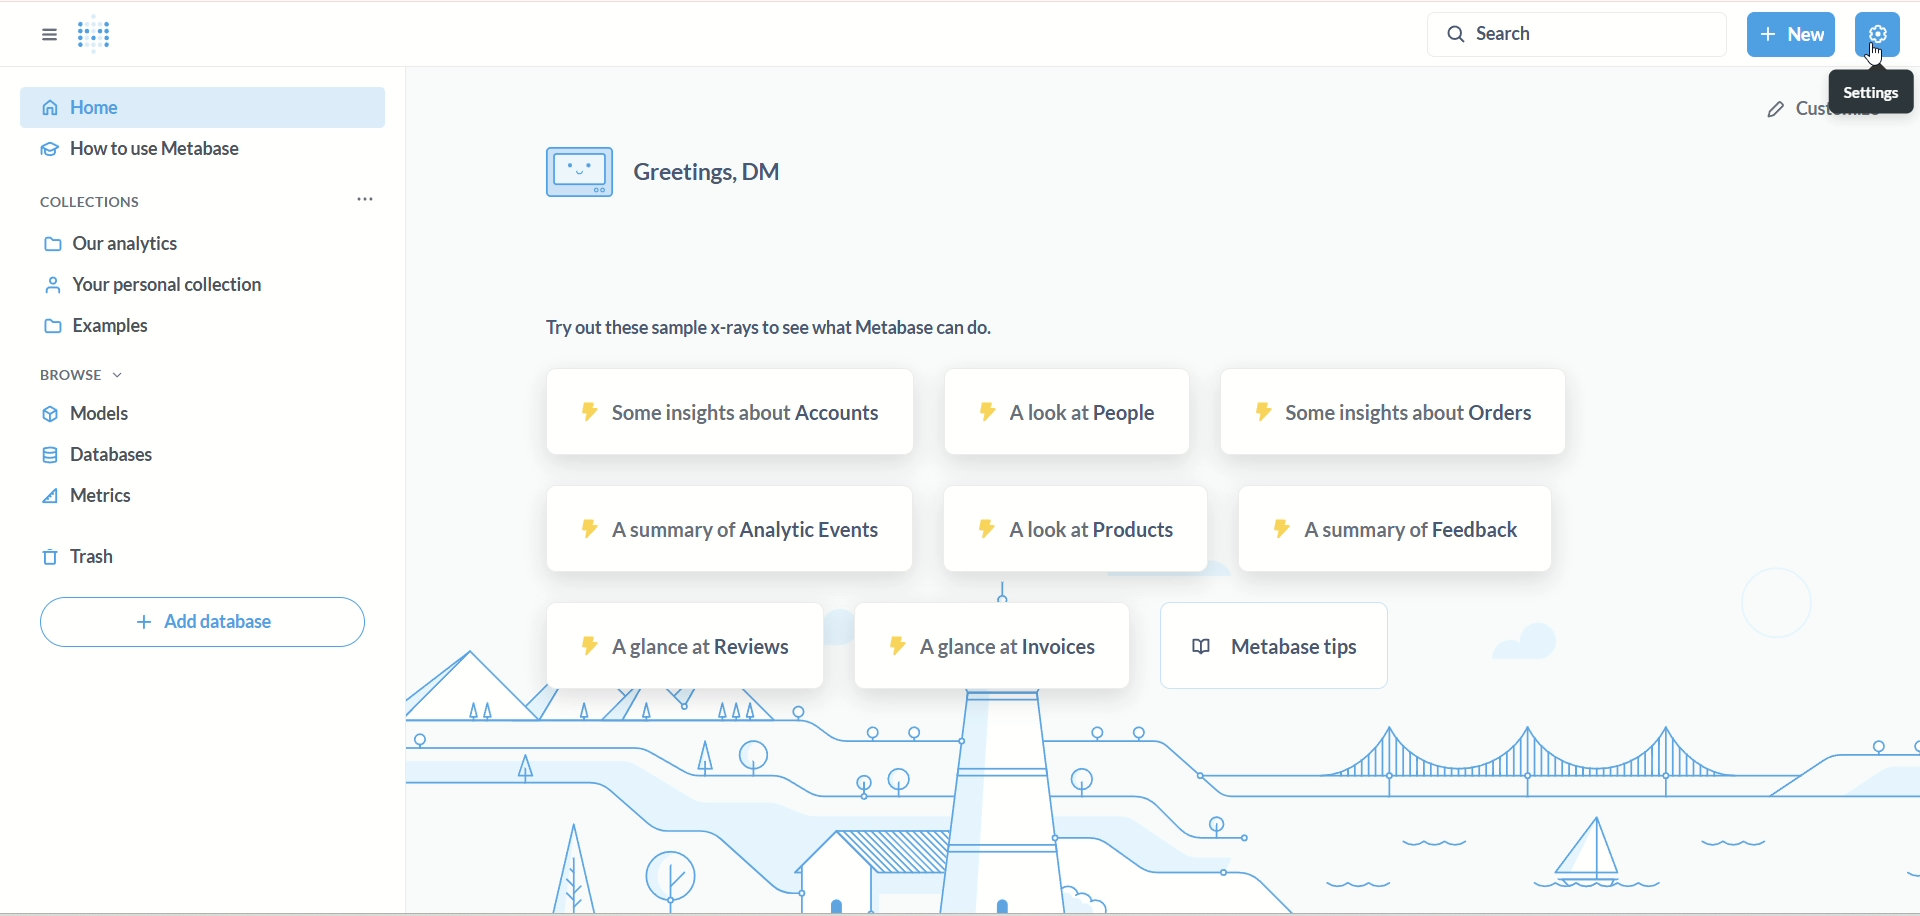  What do you see at coordinates (1067, 413) in the screenshot?
I see `A look at People` at bounding box center [1067, 413].